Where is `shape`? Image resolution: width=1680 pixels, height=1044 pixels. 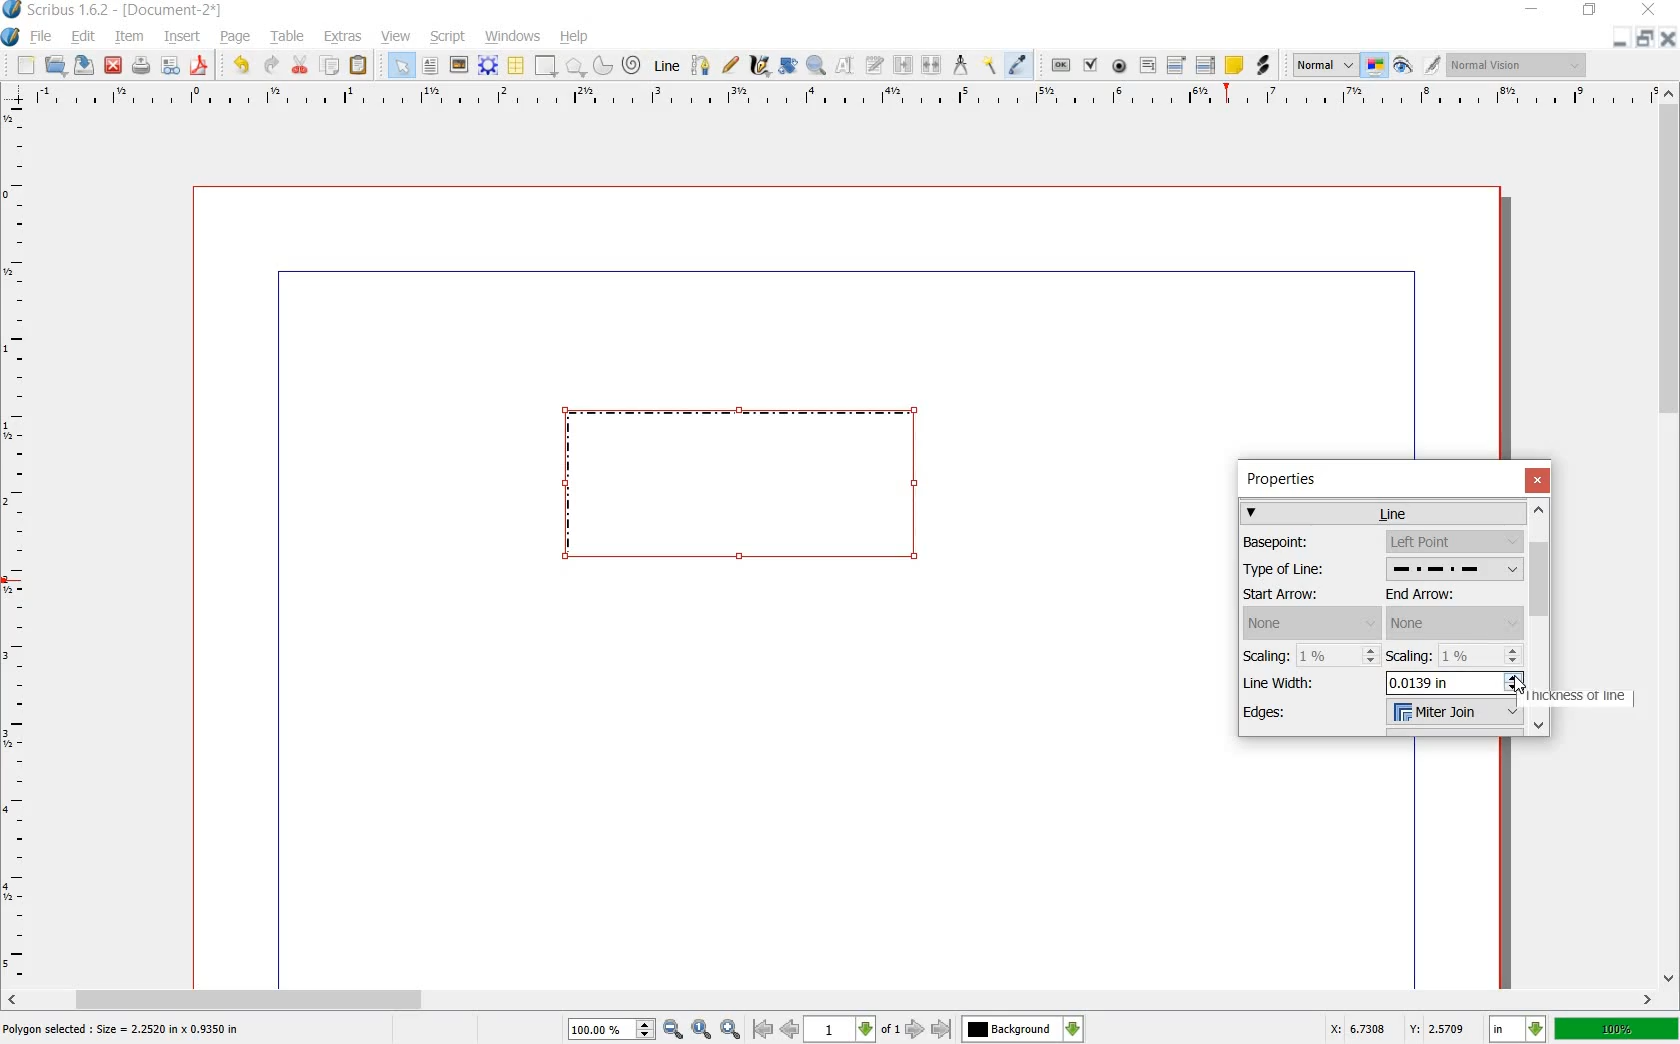
shape is located at coordinates (763, 488).